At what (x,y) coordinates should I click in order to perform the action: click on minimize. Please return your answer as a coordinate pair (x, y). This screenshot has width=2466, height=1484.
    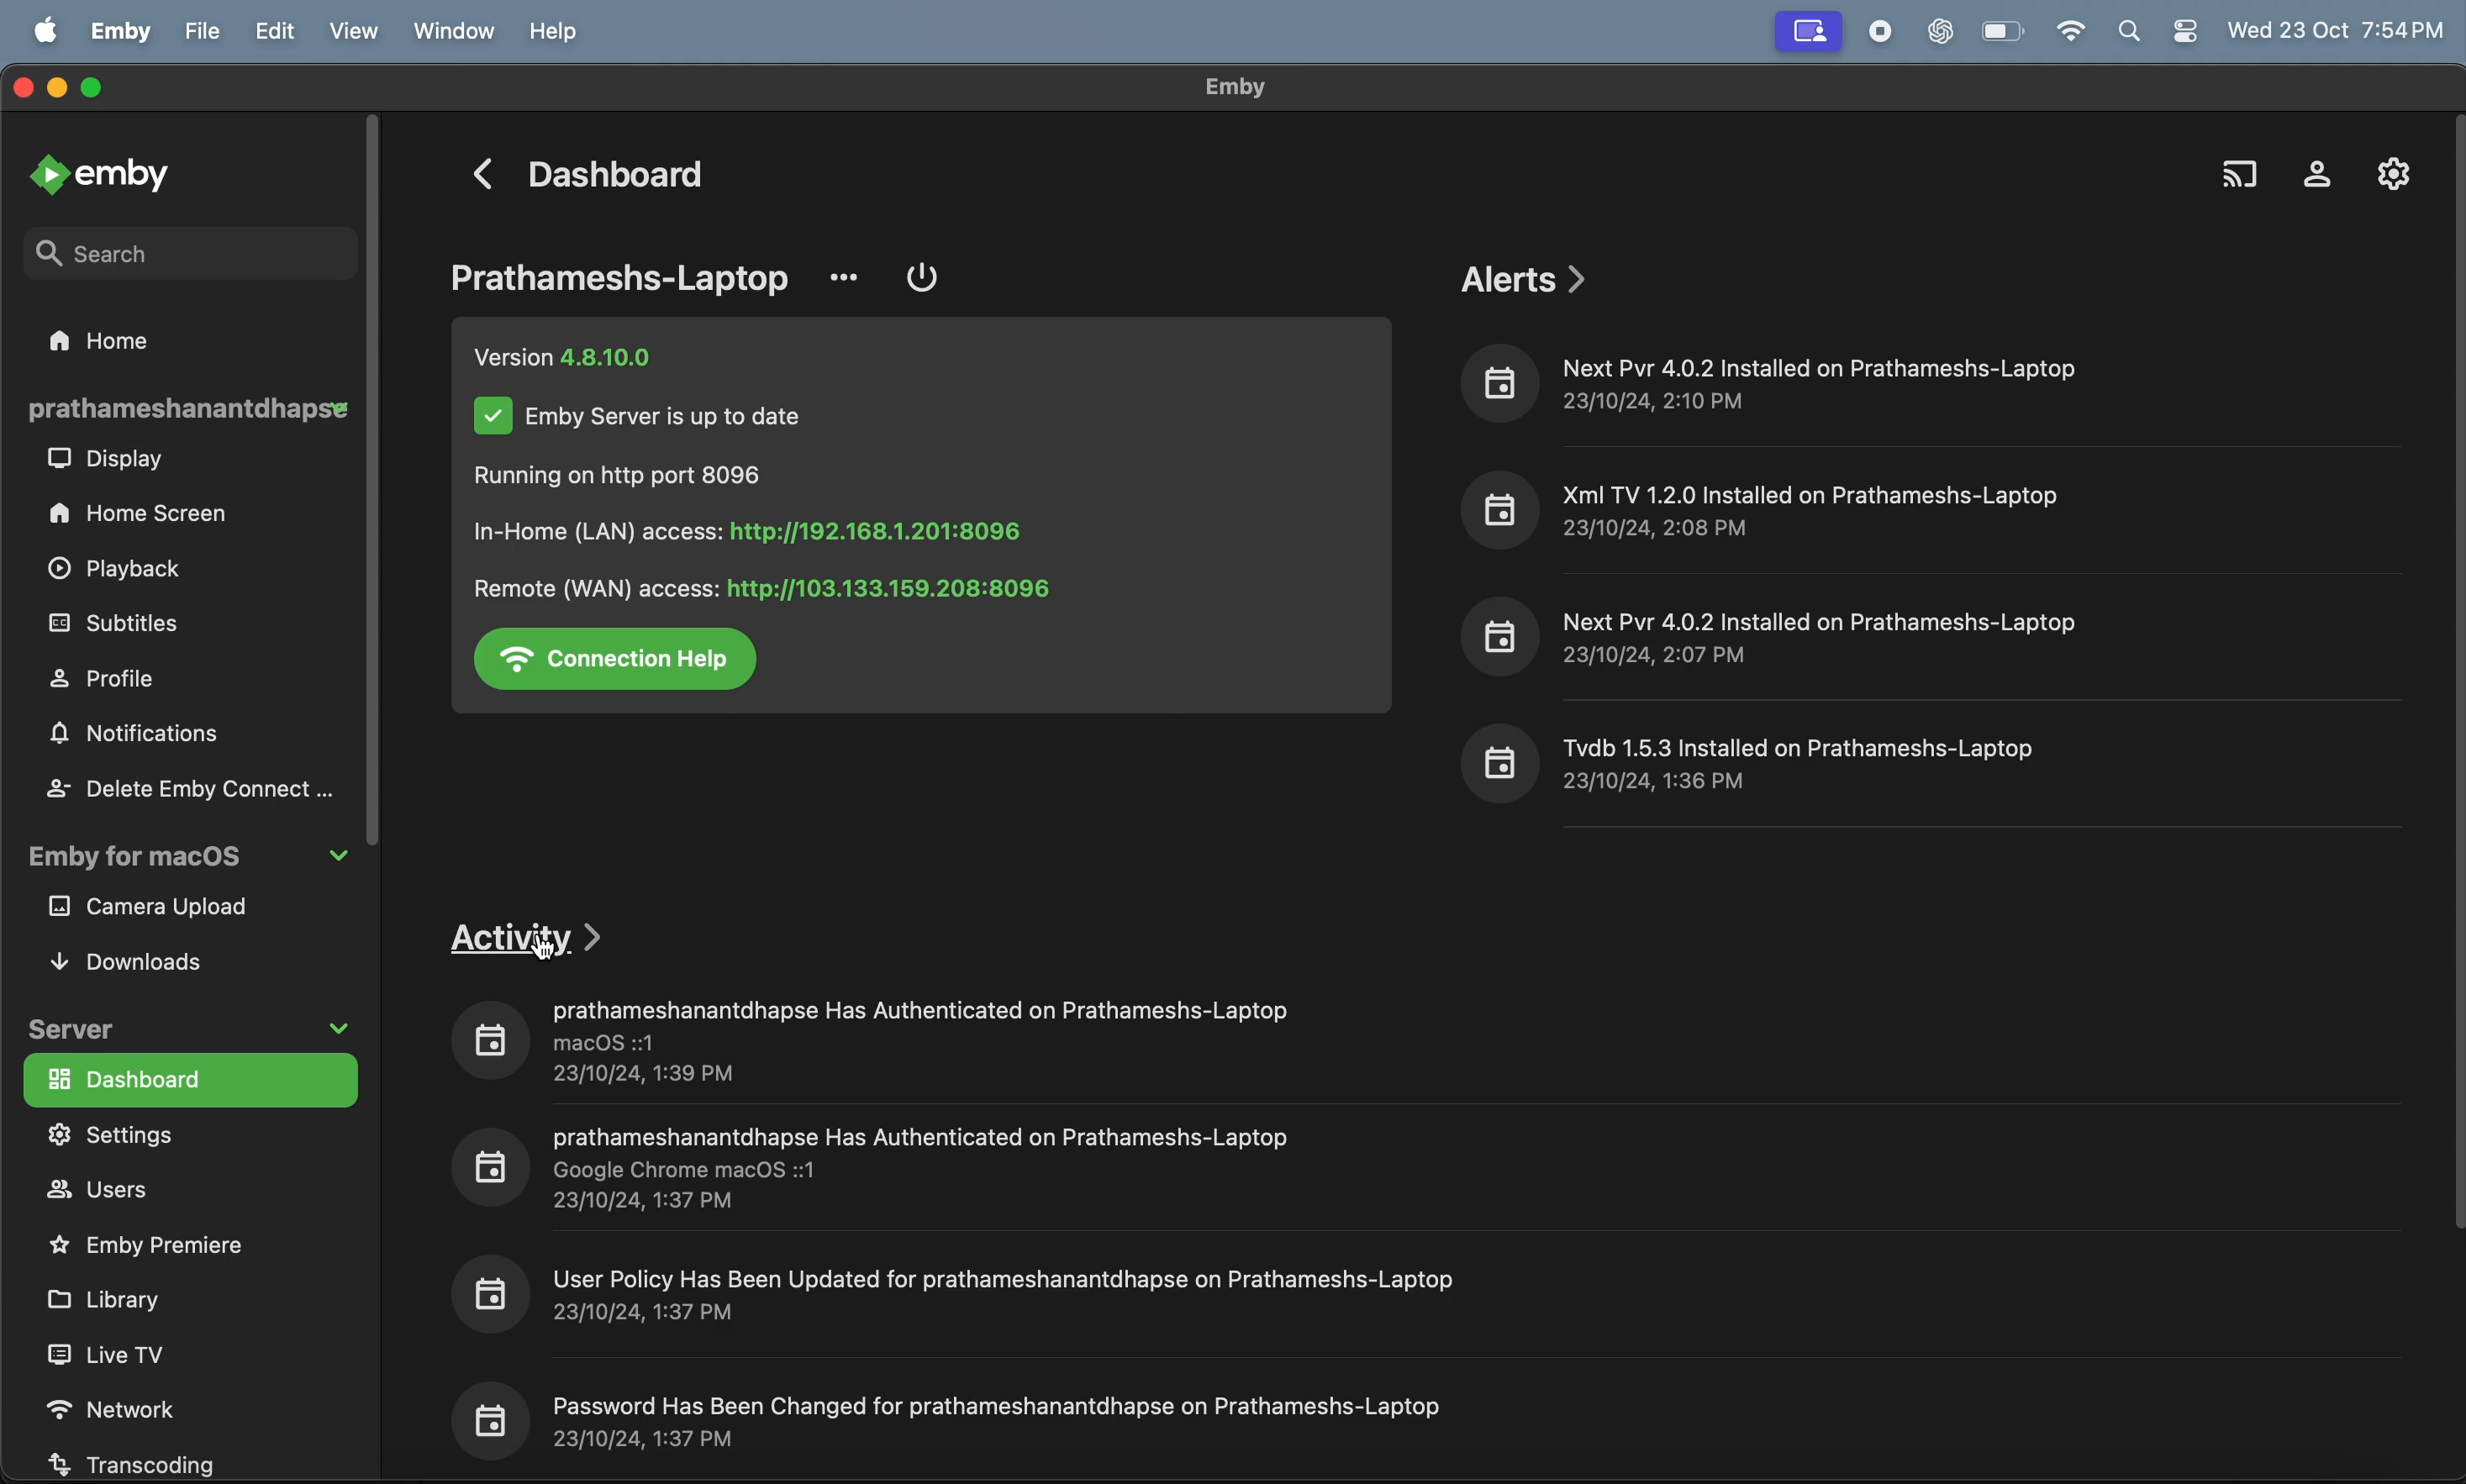
    Looking at the image, I should click on (61, 91).